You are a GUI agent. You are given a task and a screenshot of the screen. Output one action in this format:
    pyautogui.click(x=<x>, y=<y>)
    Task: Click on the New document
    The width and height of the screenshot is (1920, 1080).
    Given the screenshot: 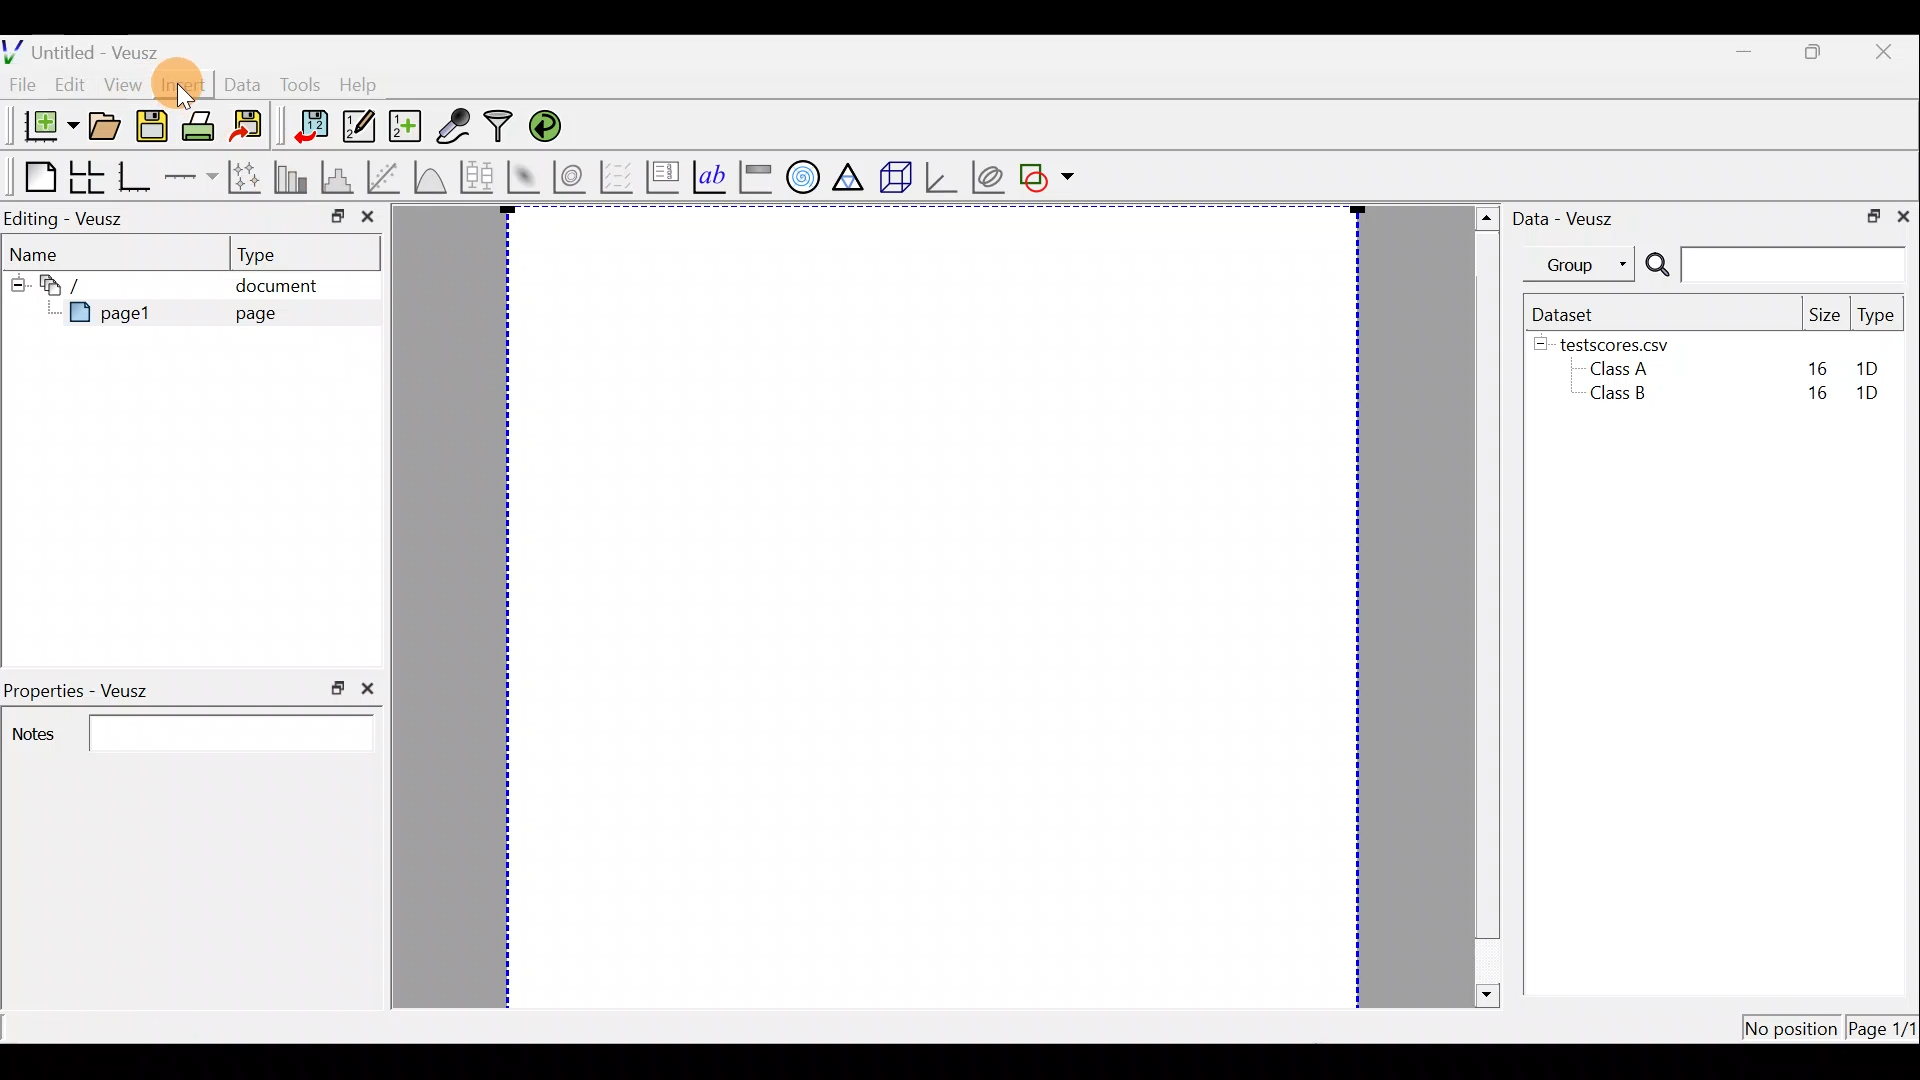 What is the action you would take?
    pyautogui.click(x=42, y=125)
    